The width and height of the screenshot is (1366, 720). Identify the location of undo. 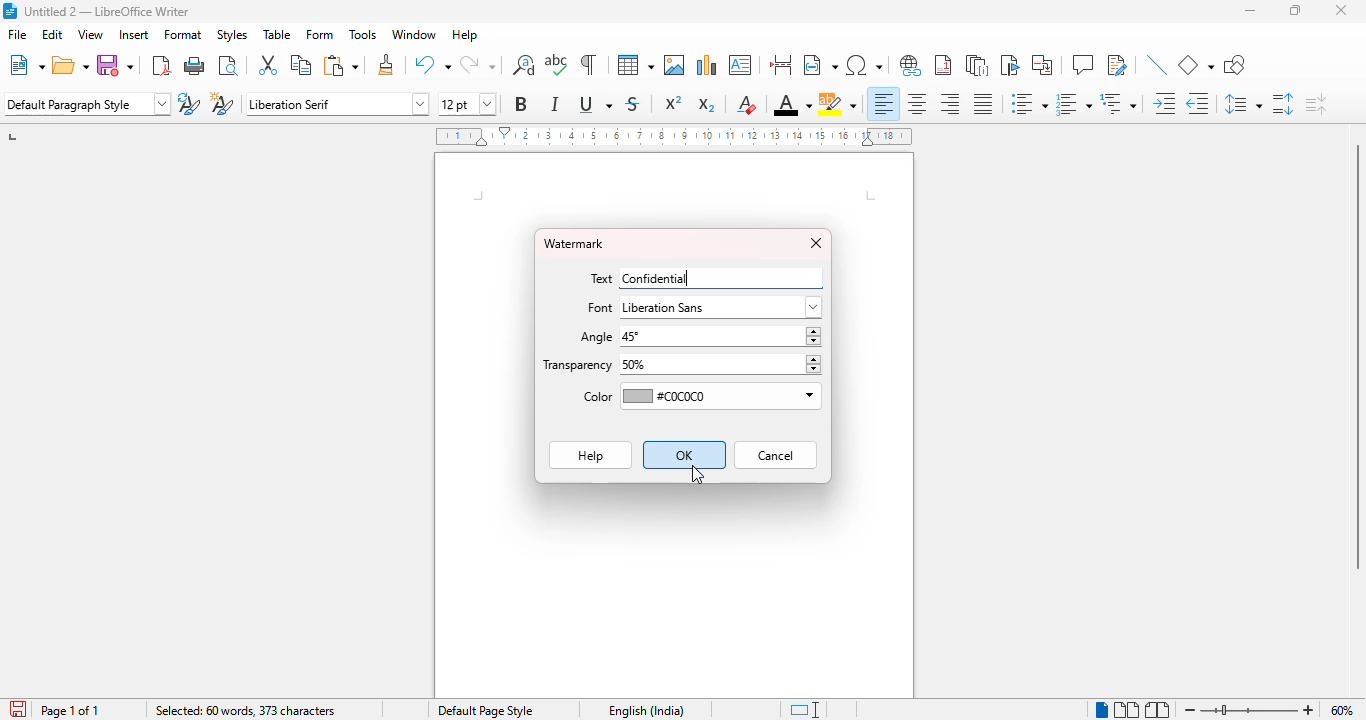
(432, 65).